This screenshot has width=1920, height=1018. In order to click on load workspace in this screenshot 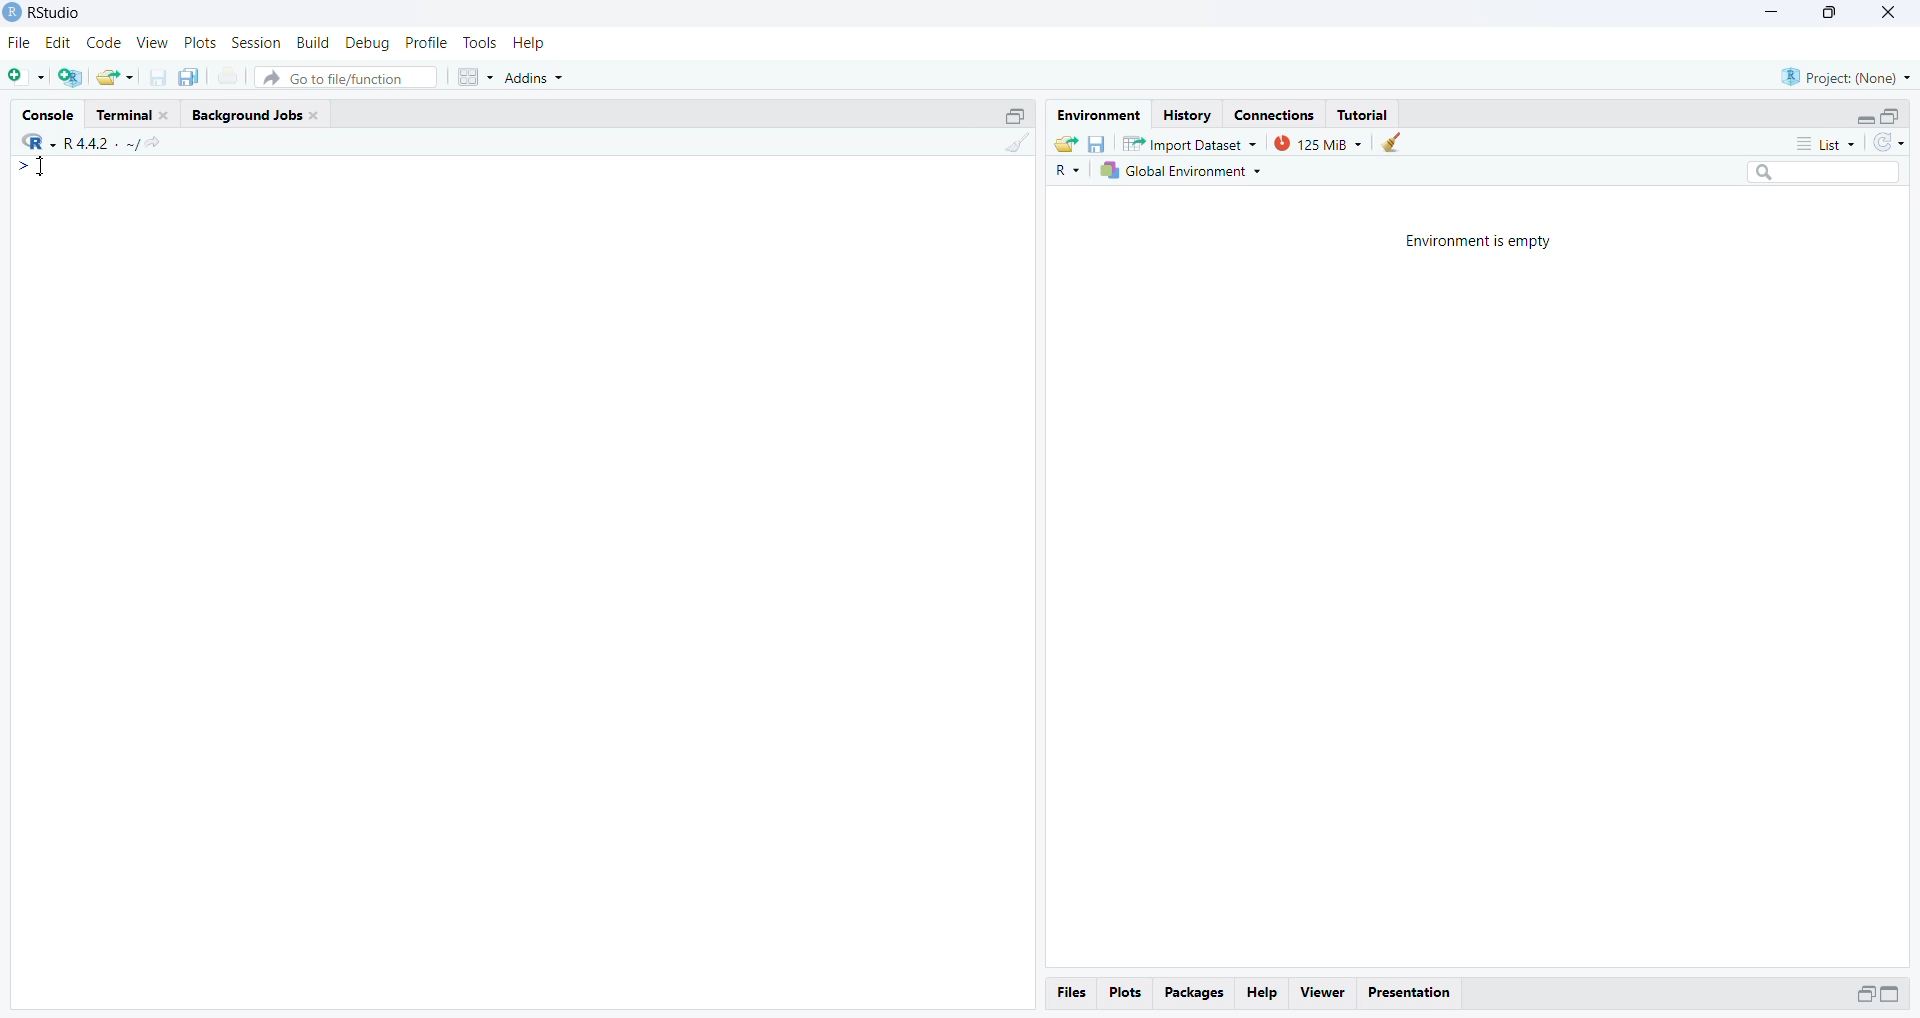, I will do `click(1065, 143)`.